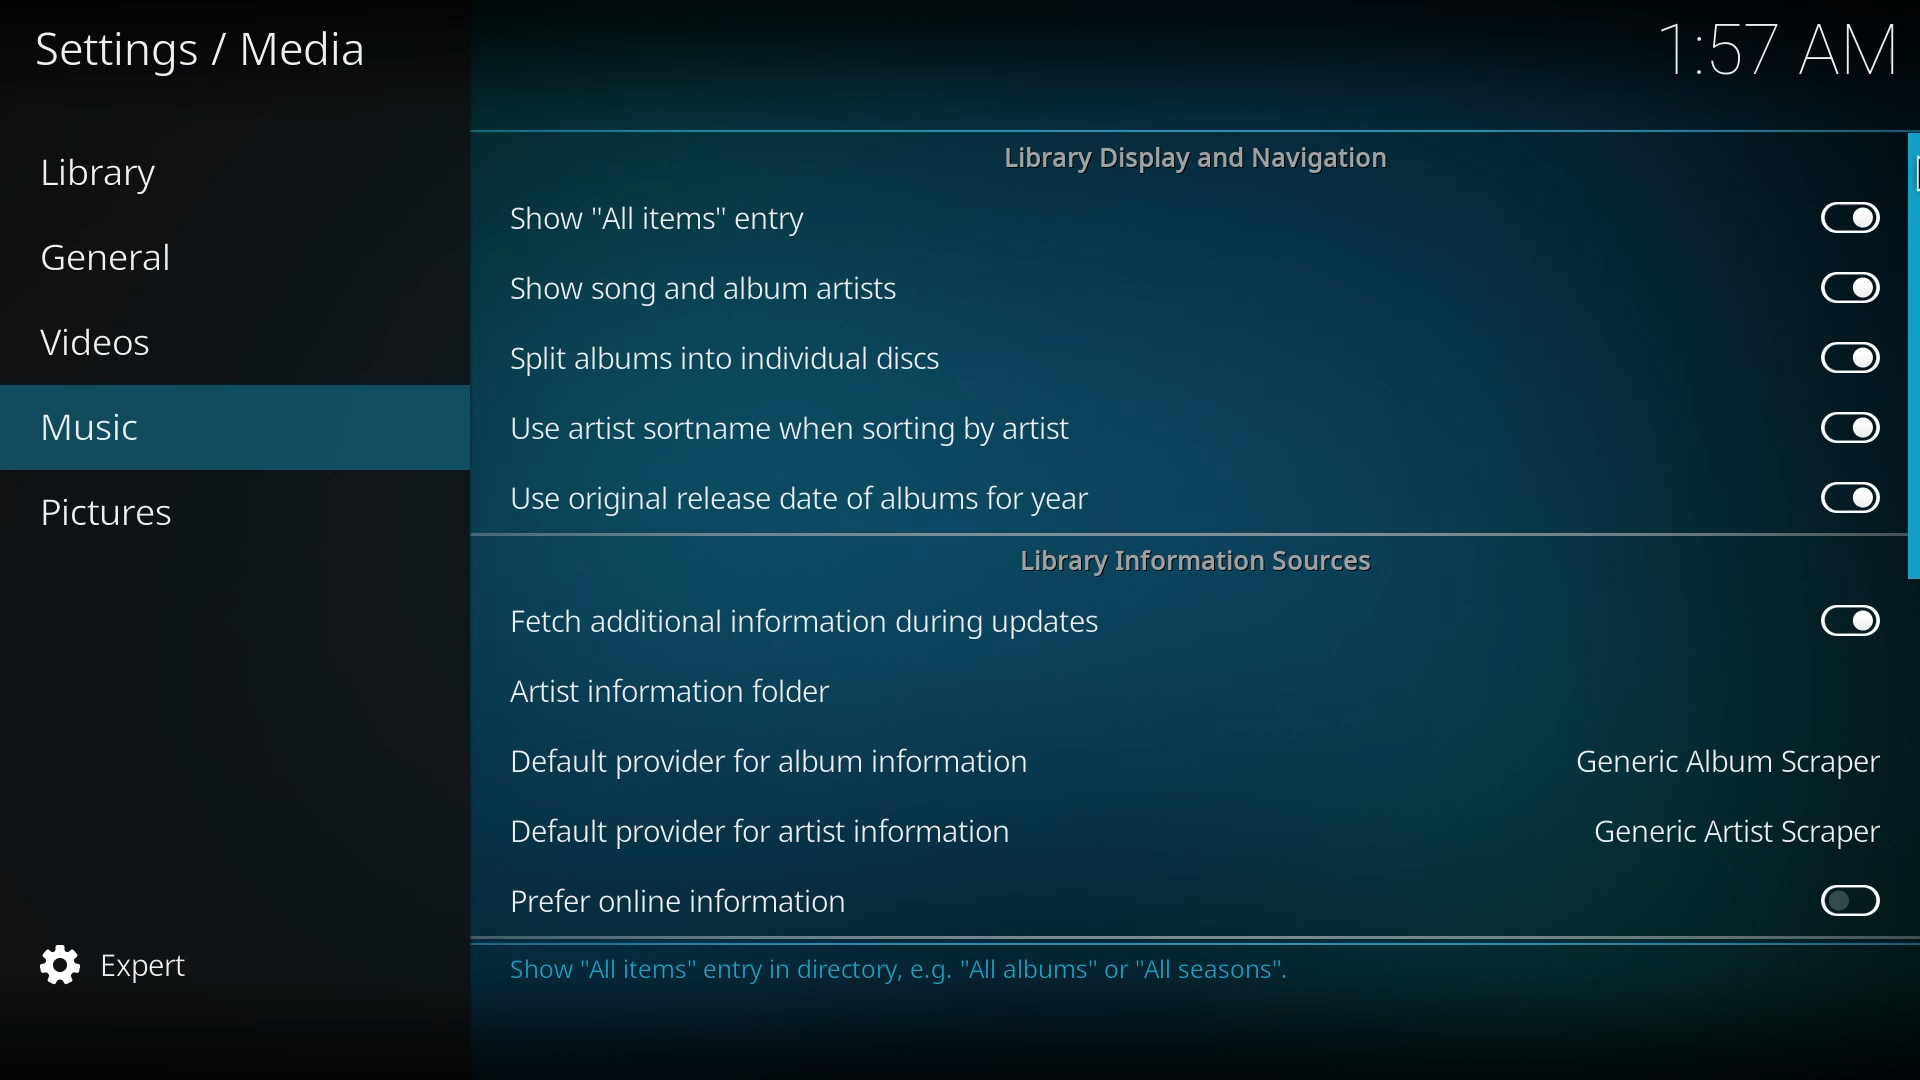 This screenshot has width=1920, height=1080. Describe the element at coordinates (109, 258) in the screenshot. I see `general` at that location.